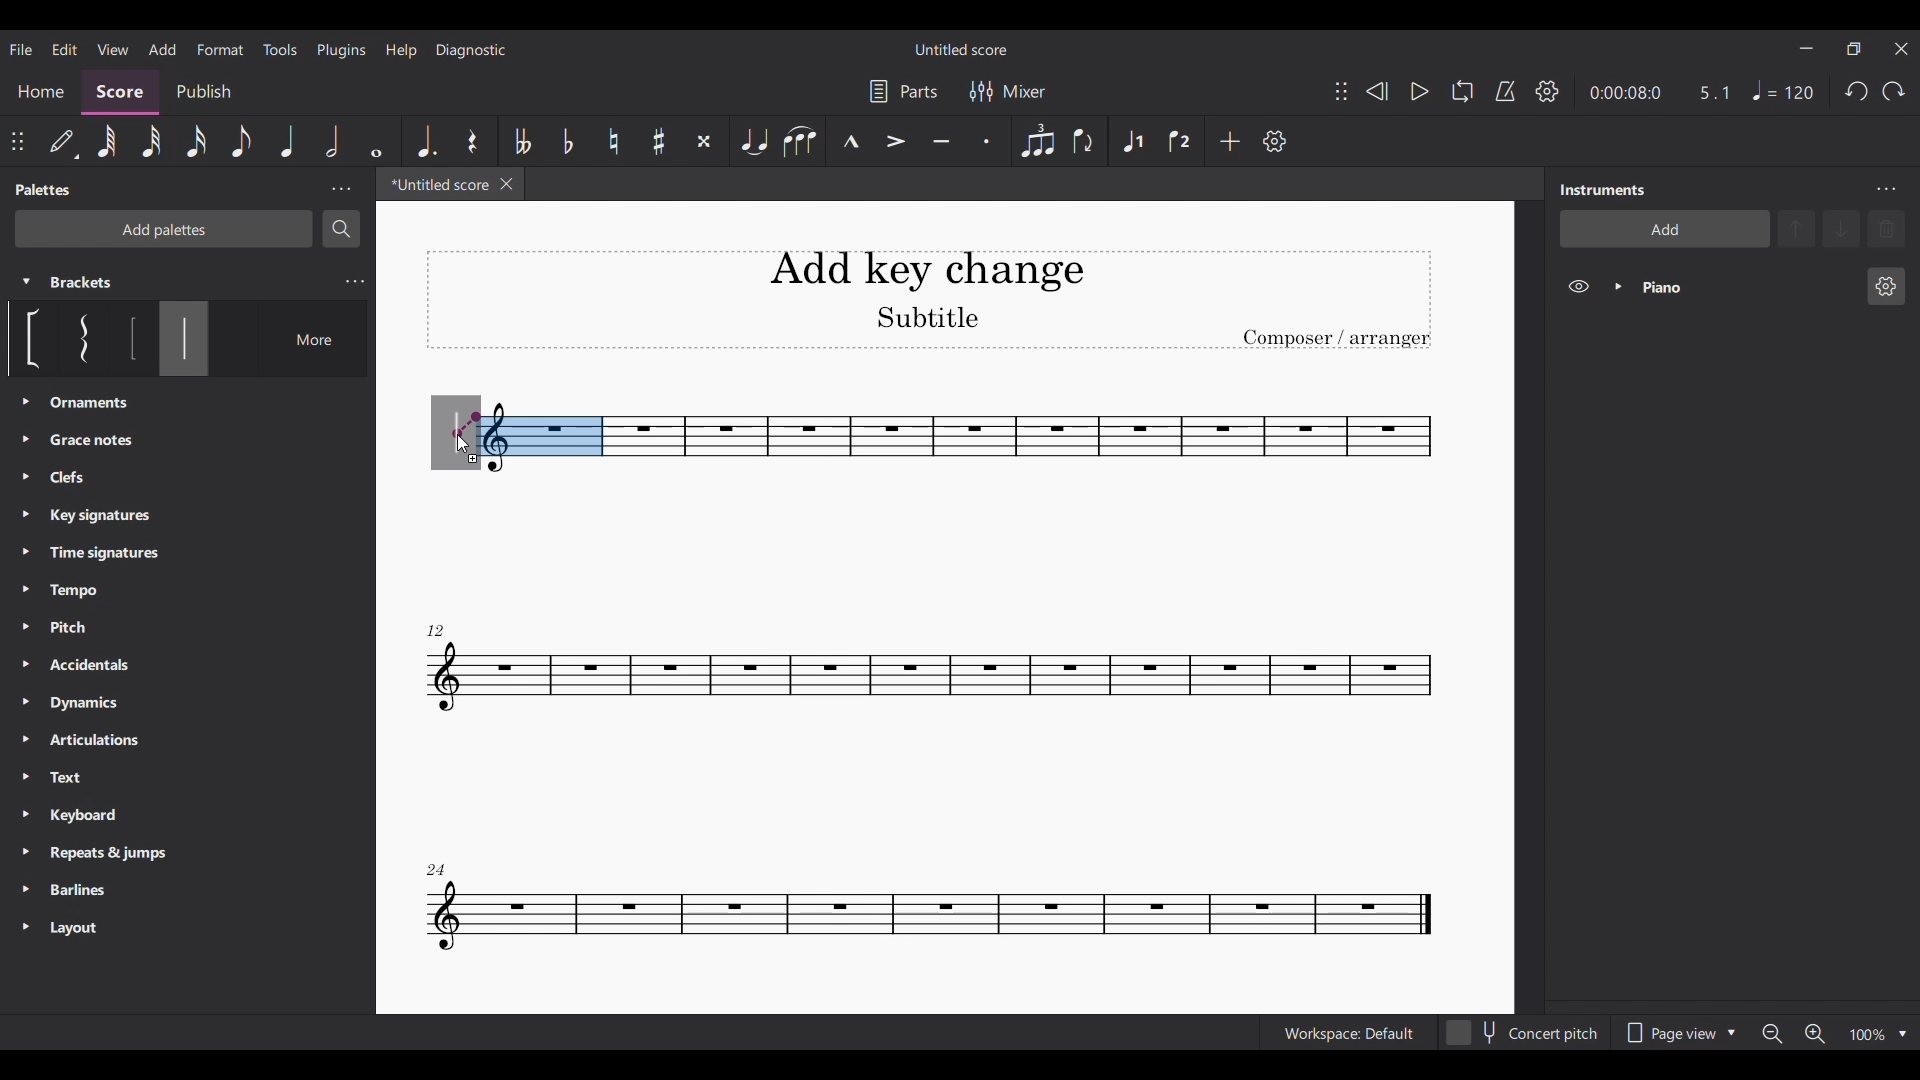  What do you see at coordinates (16, 141) in the screenshot?
I see `Change position of toolbar` at bounding box center [16, 141].